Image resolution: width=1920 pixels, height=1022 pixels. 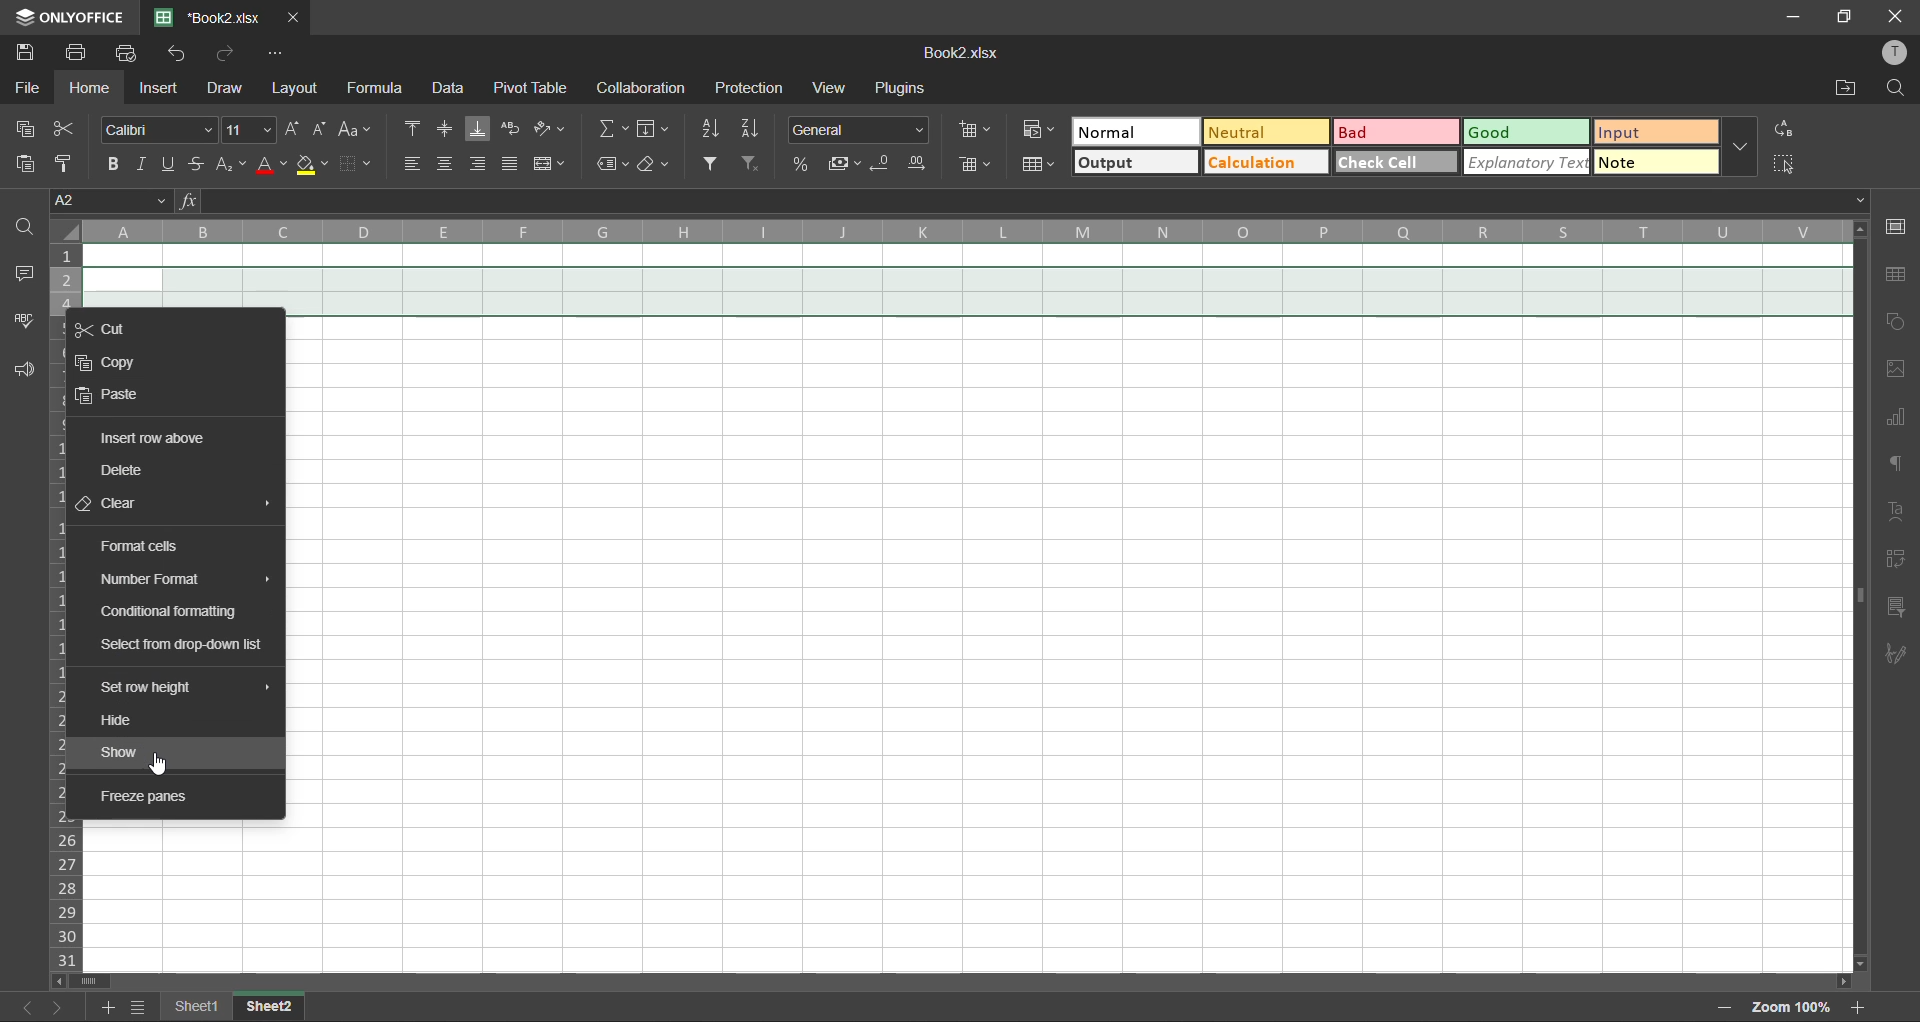 I want to click on align center, so click(x=447, y=164).